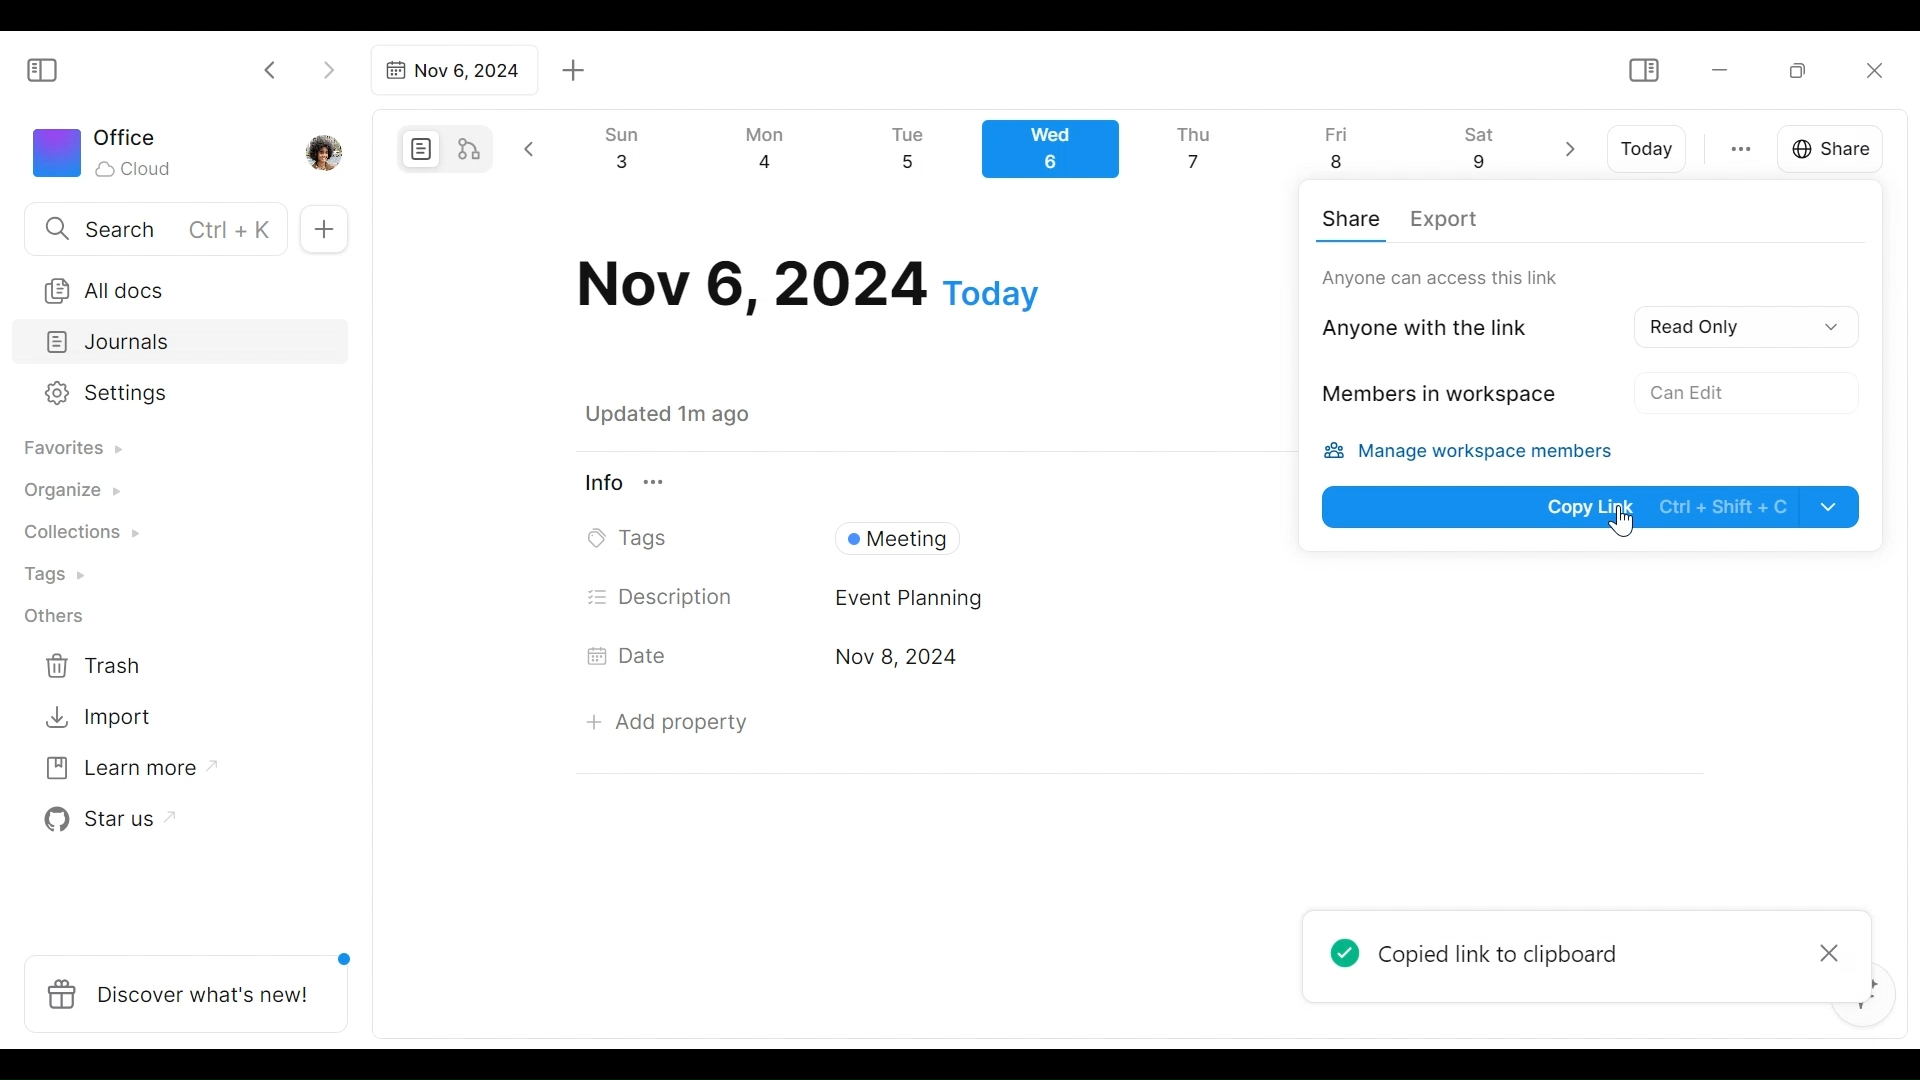 This screenshot has height=1080, width=1920. I want to click on Discover what's new, so click(194, 983).